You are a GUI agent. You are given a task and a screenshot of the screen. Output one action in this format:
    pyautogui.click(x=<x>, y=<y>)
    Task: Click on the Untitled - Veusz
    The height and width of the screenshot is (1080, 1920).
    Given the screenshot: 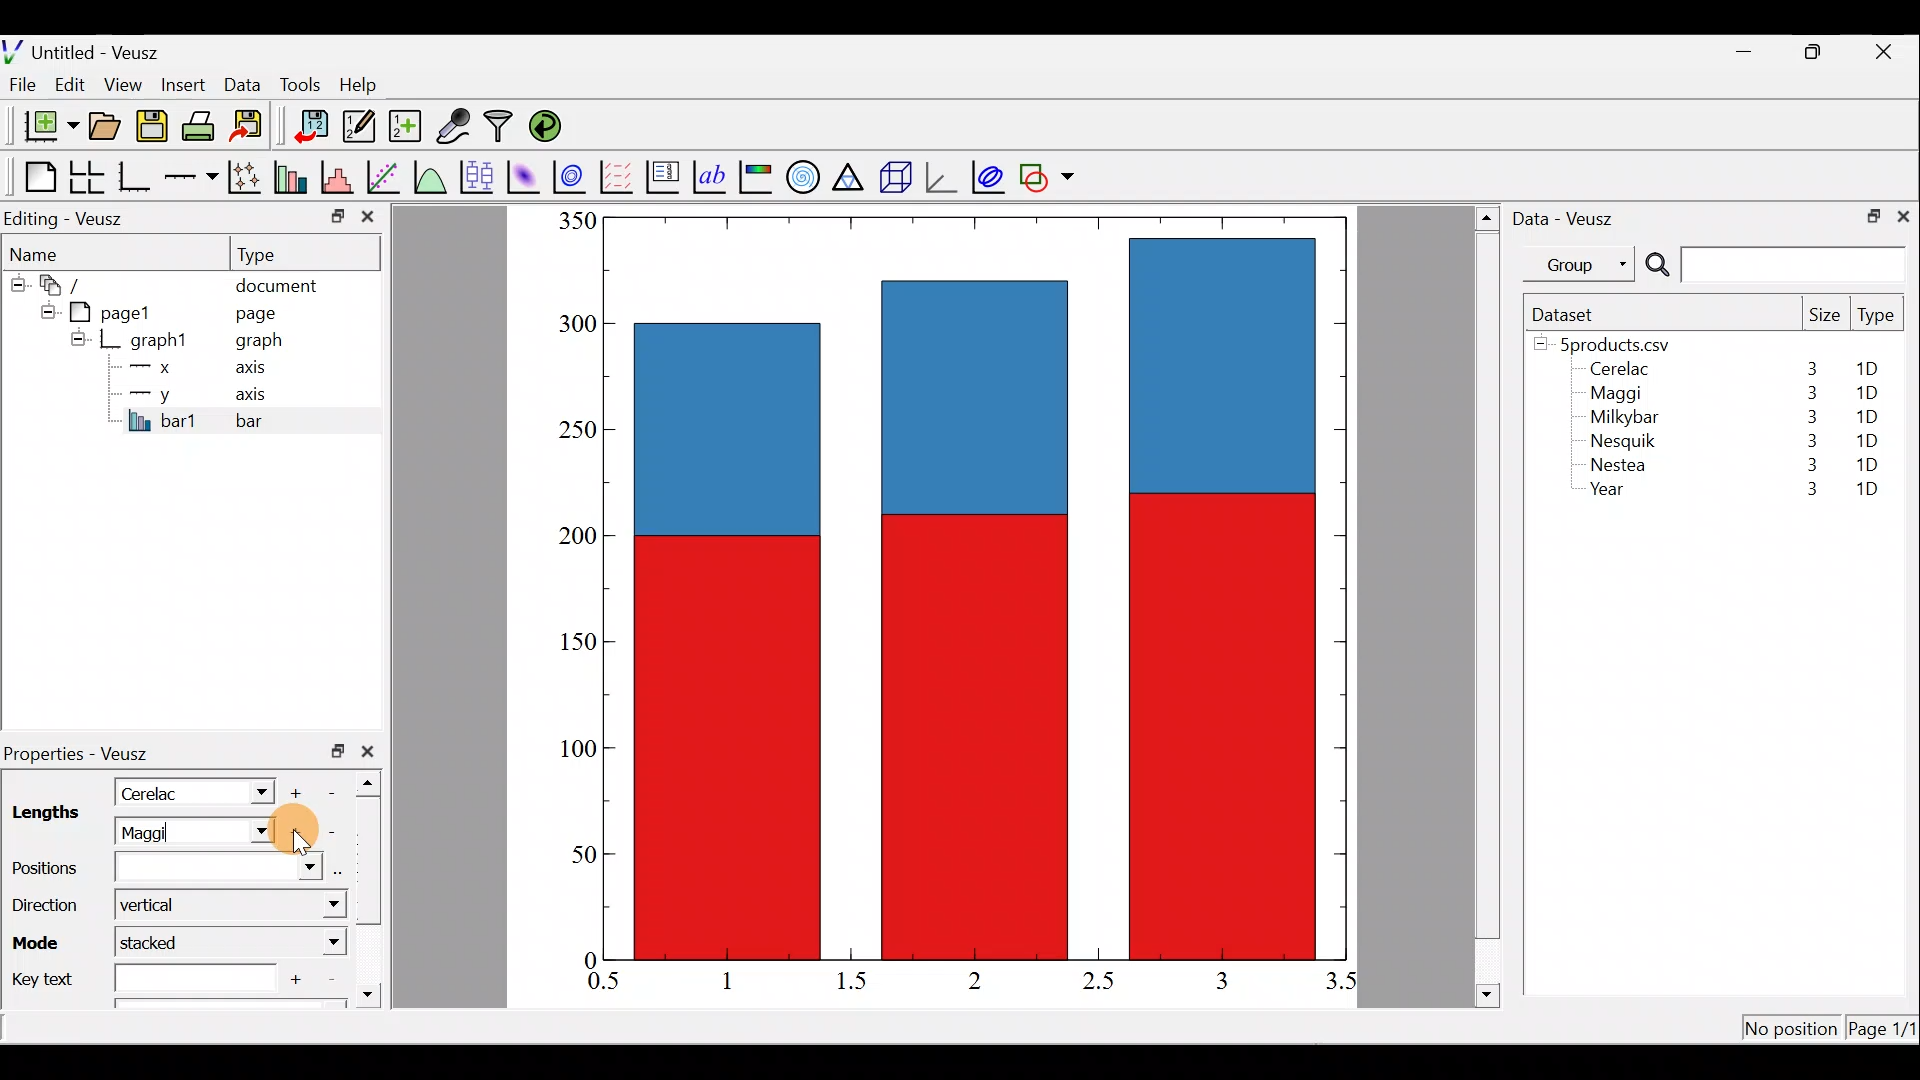 What is the action you would take?
    pyautogui.click(x=89, y=49)
    